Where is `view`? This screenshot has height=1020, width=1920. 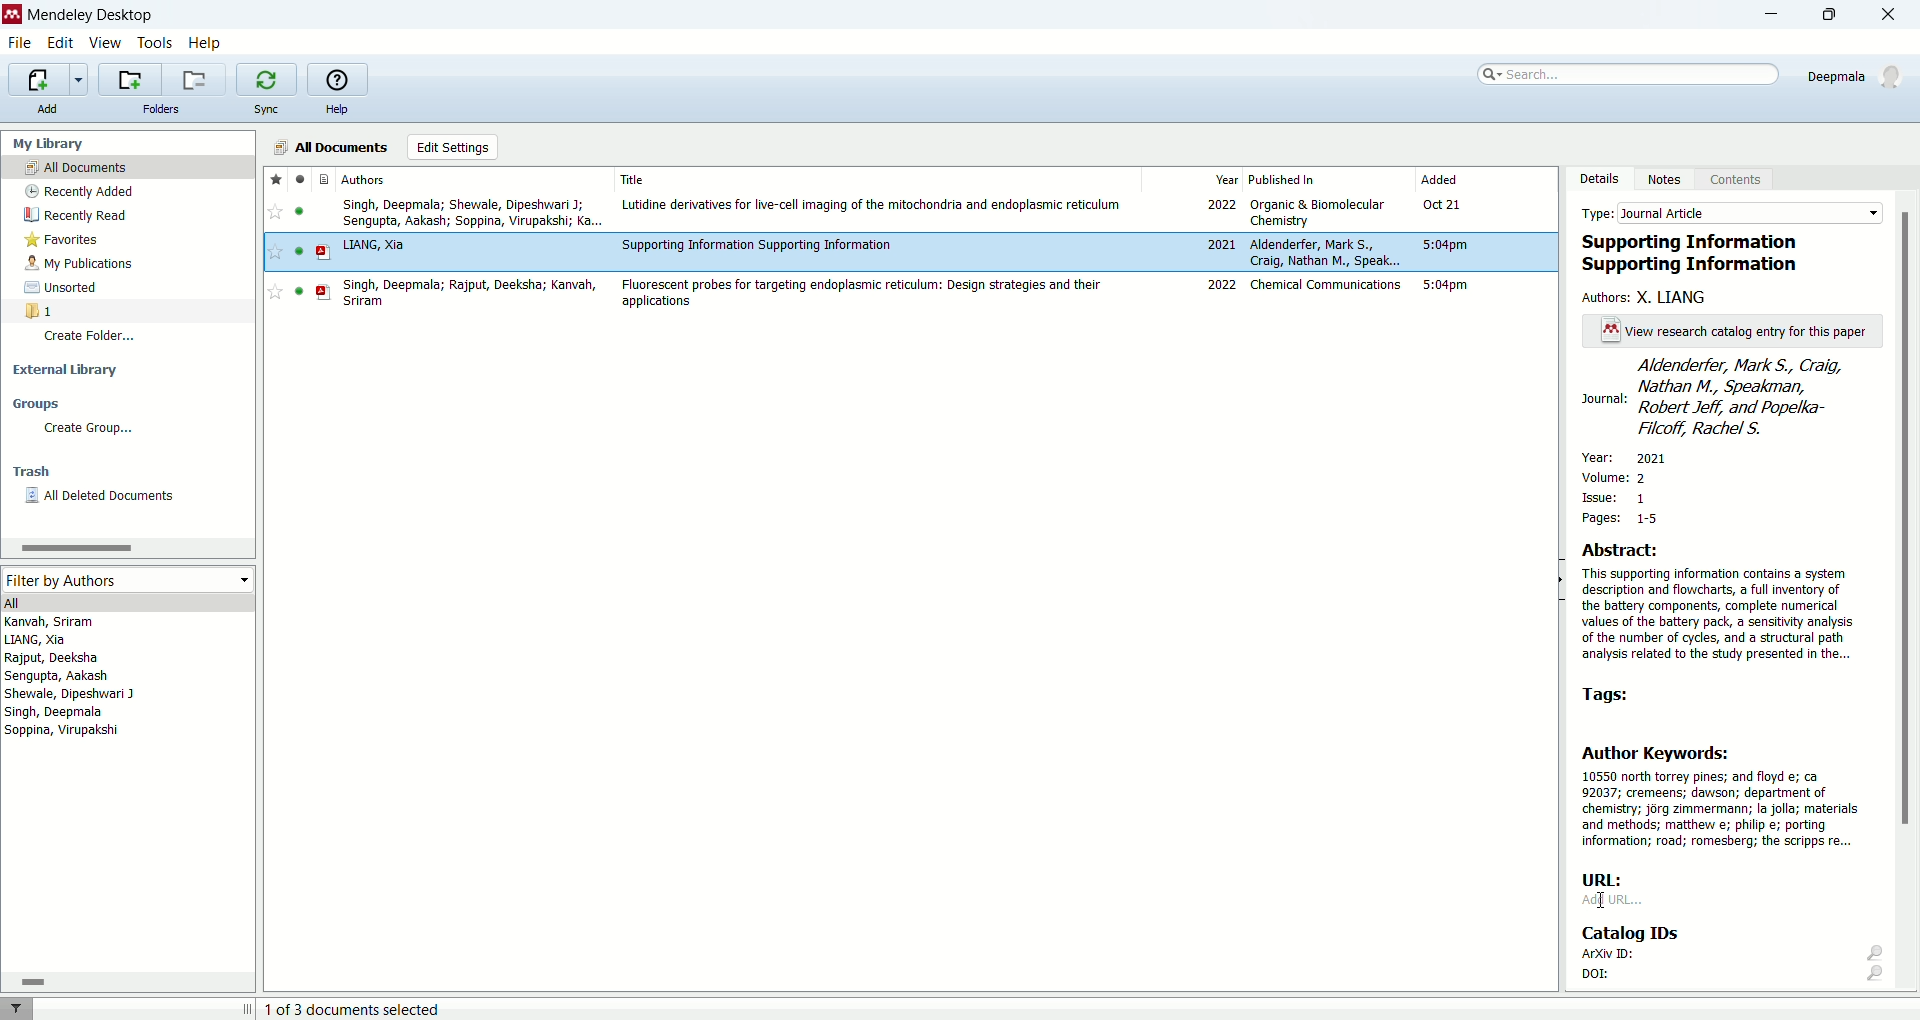
view is located at coordinates (105, 42).